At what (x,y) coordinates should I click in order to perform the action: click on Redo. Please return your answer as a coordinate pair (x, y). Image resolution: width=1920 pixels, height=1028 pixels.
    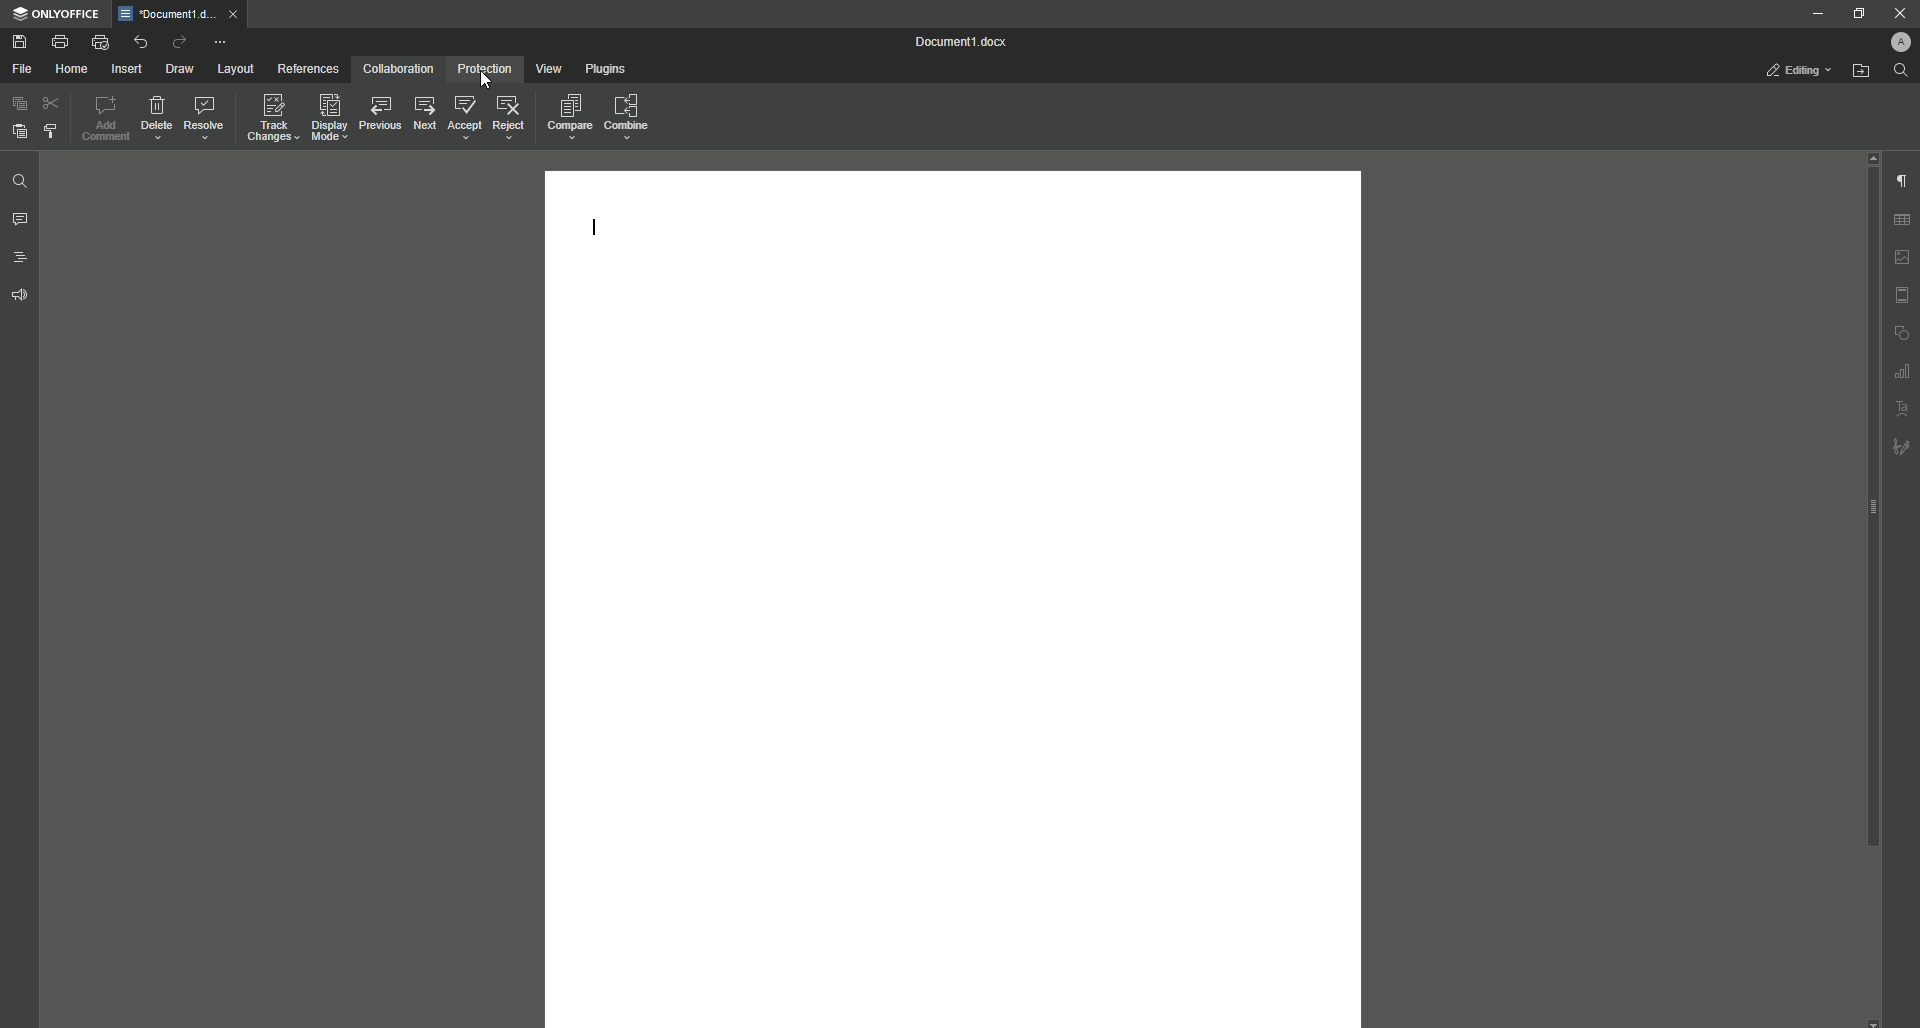
    Looking at the image, I should click on (179, 41).